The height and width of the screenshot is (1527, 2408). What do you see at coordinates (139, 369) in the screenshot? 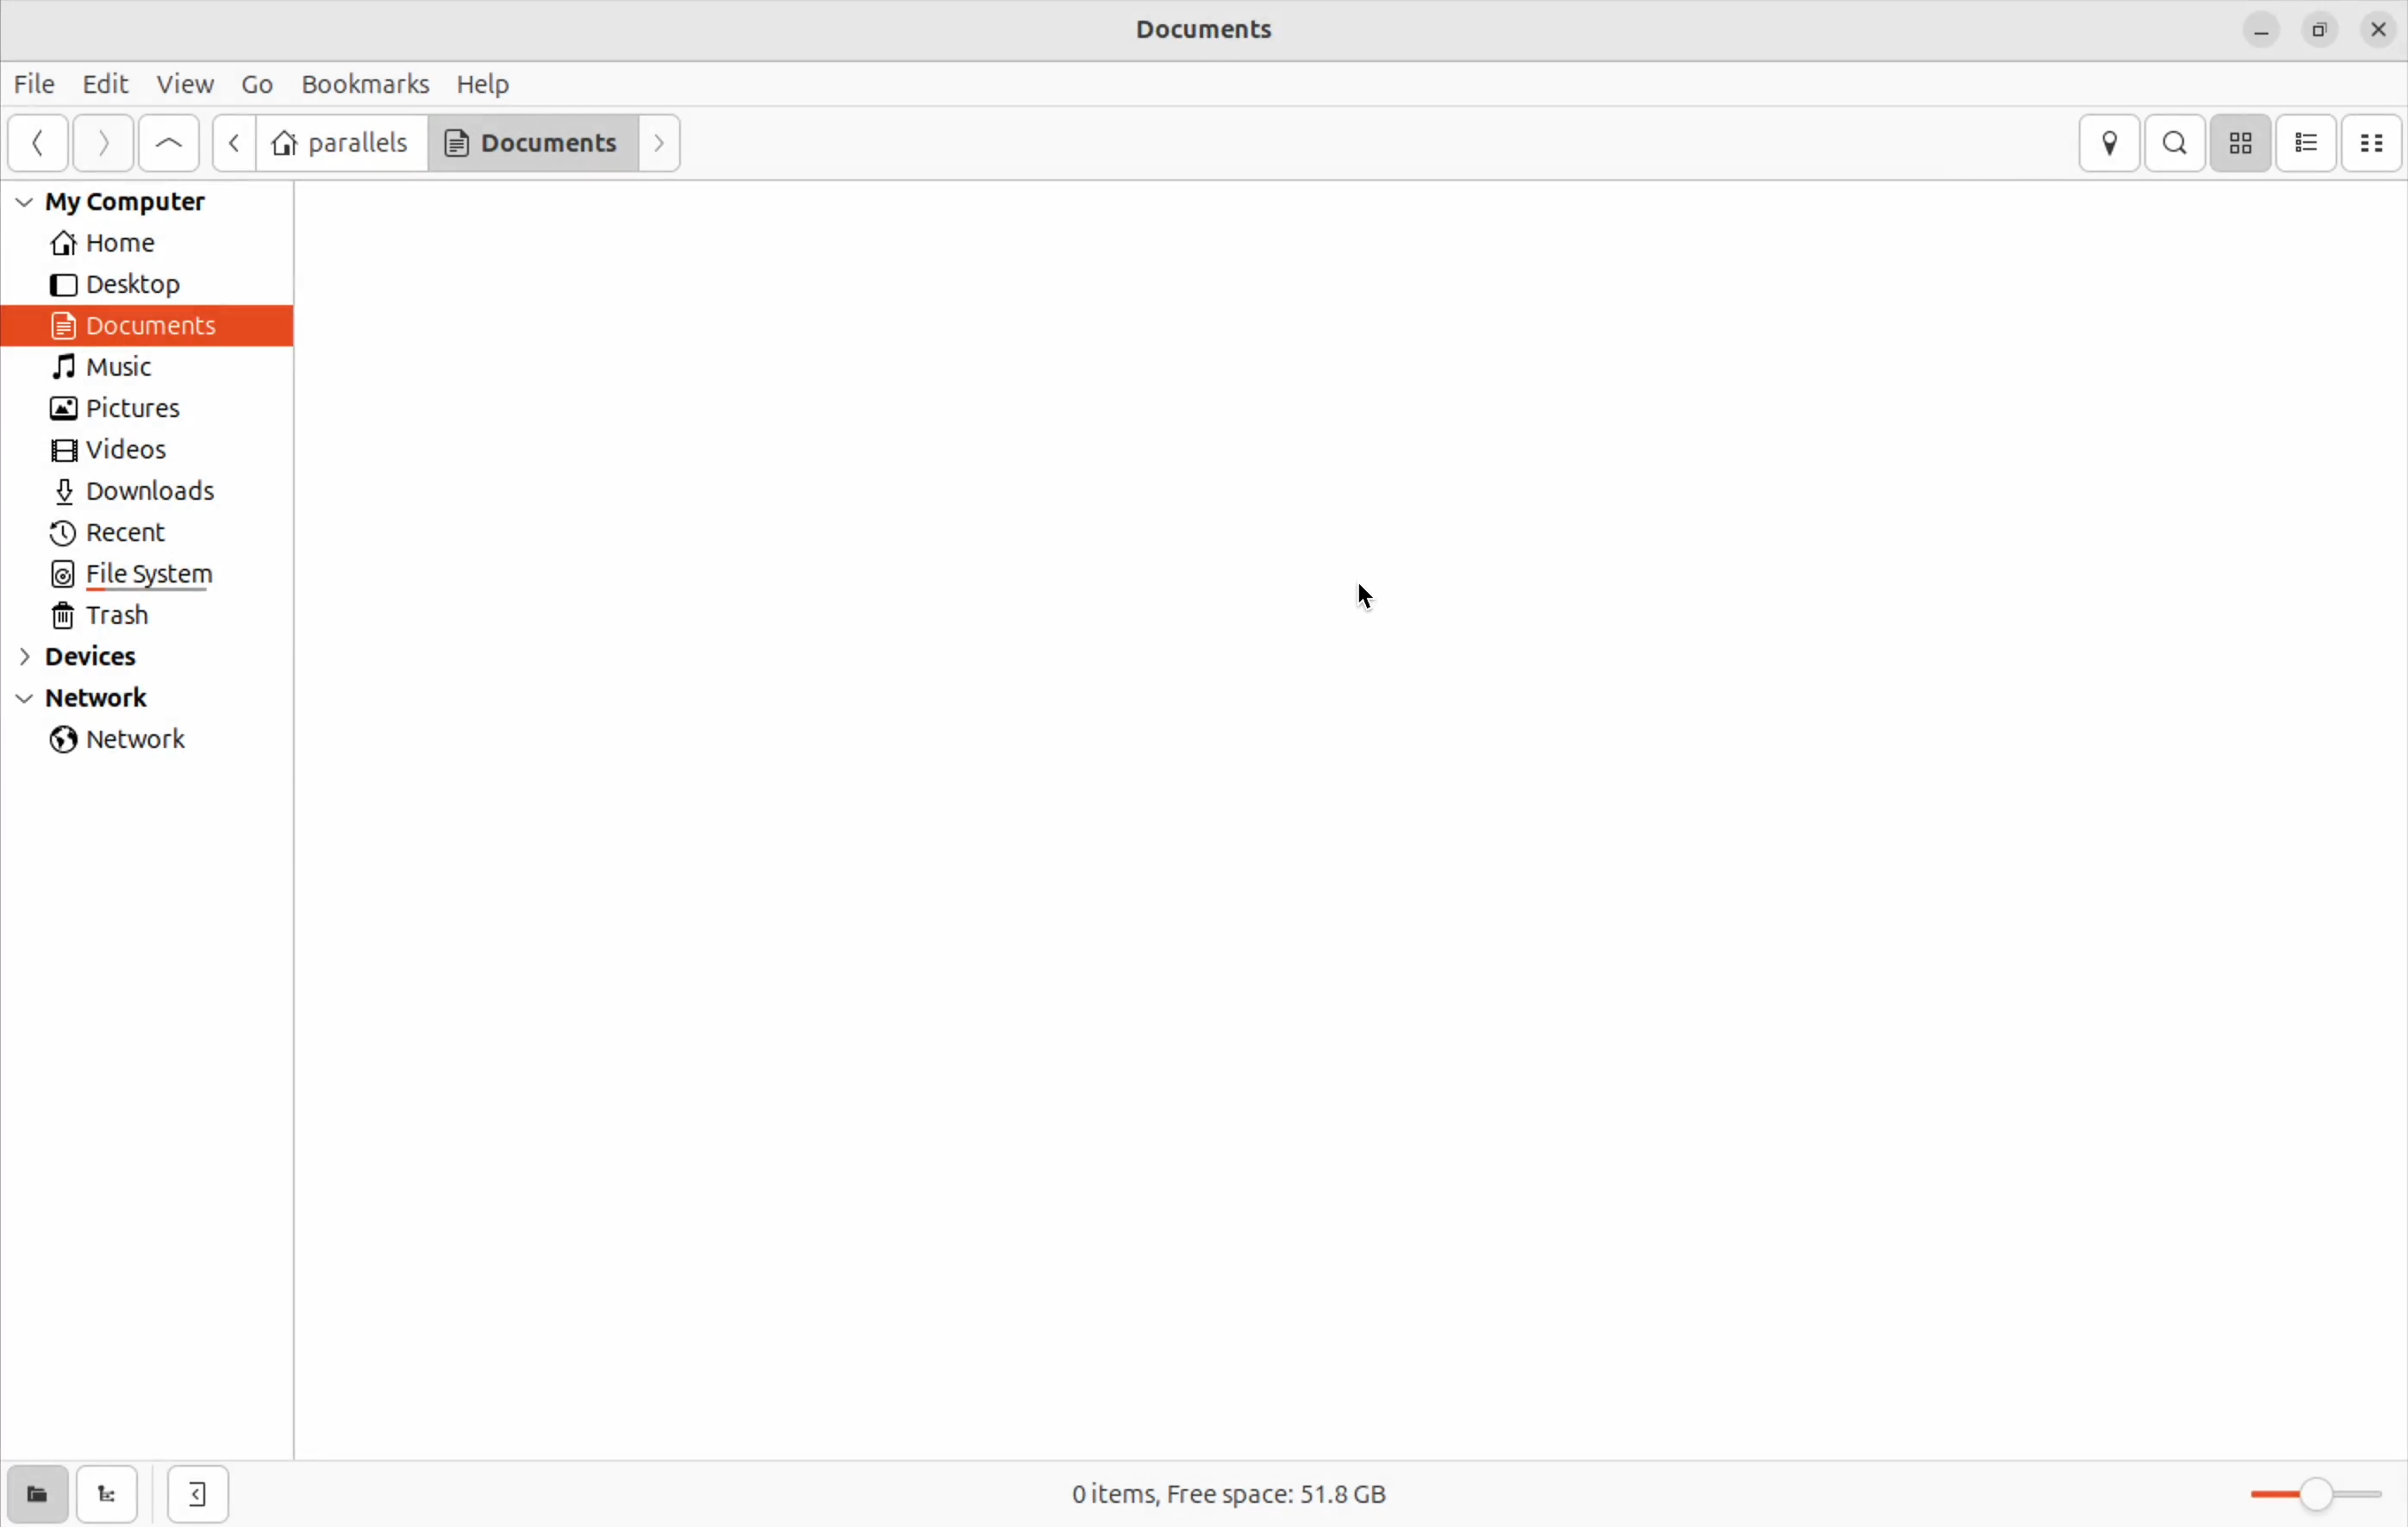
I see `Music` at bounding box center [139, 369].